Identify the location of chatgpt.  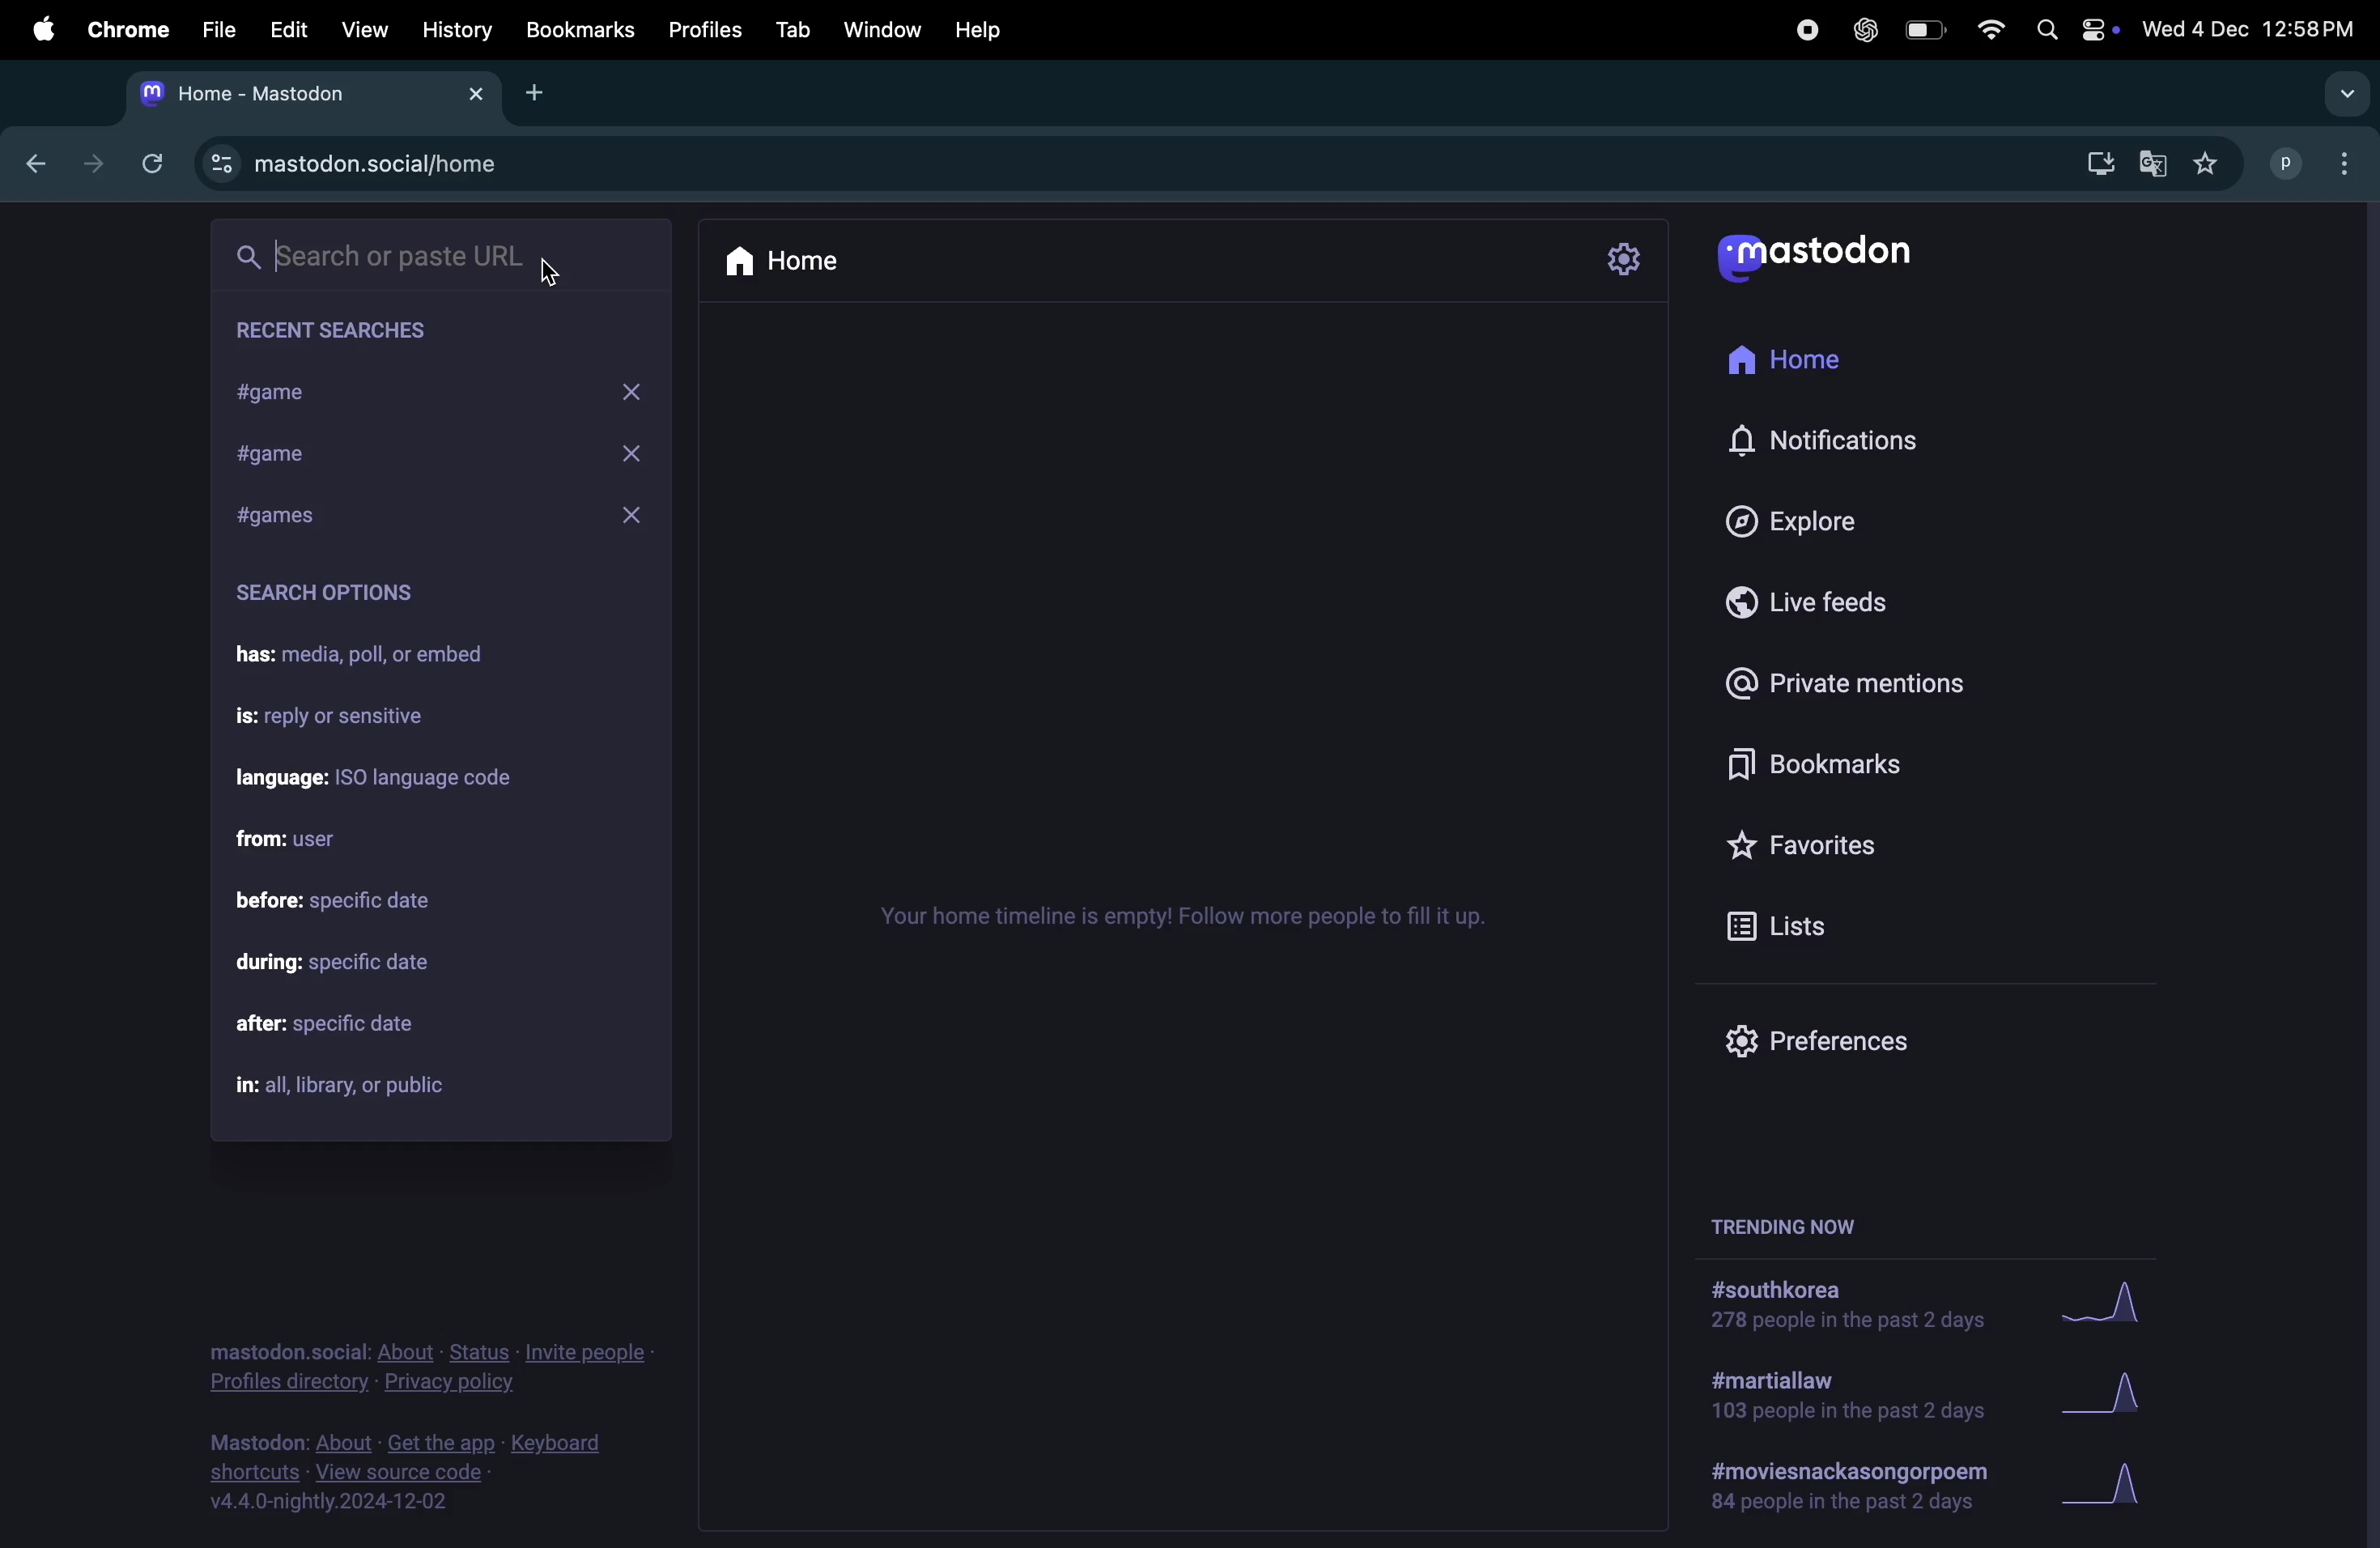
(1866, 29).